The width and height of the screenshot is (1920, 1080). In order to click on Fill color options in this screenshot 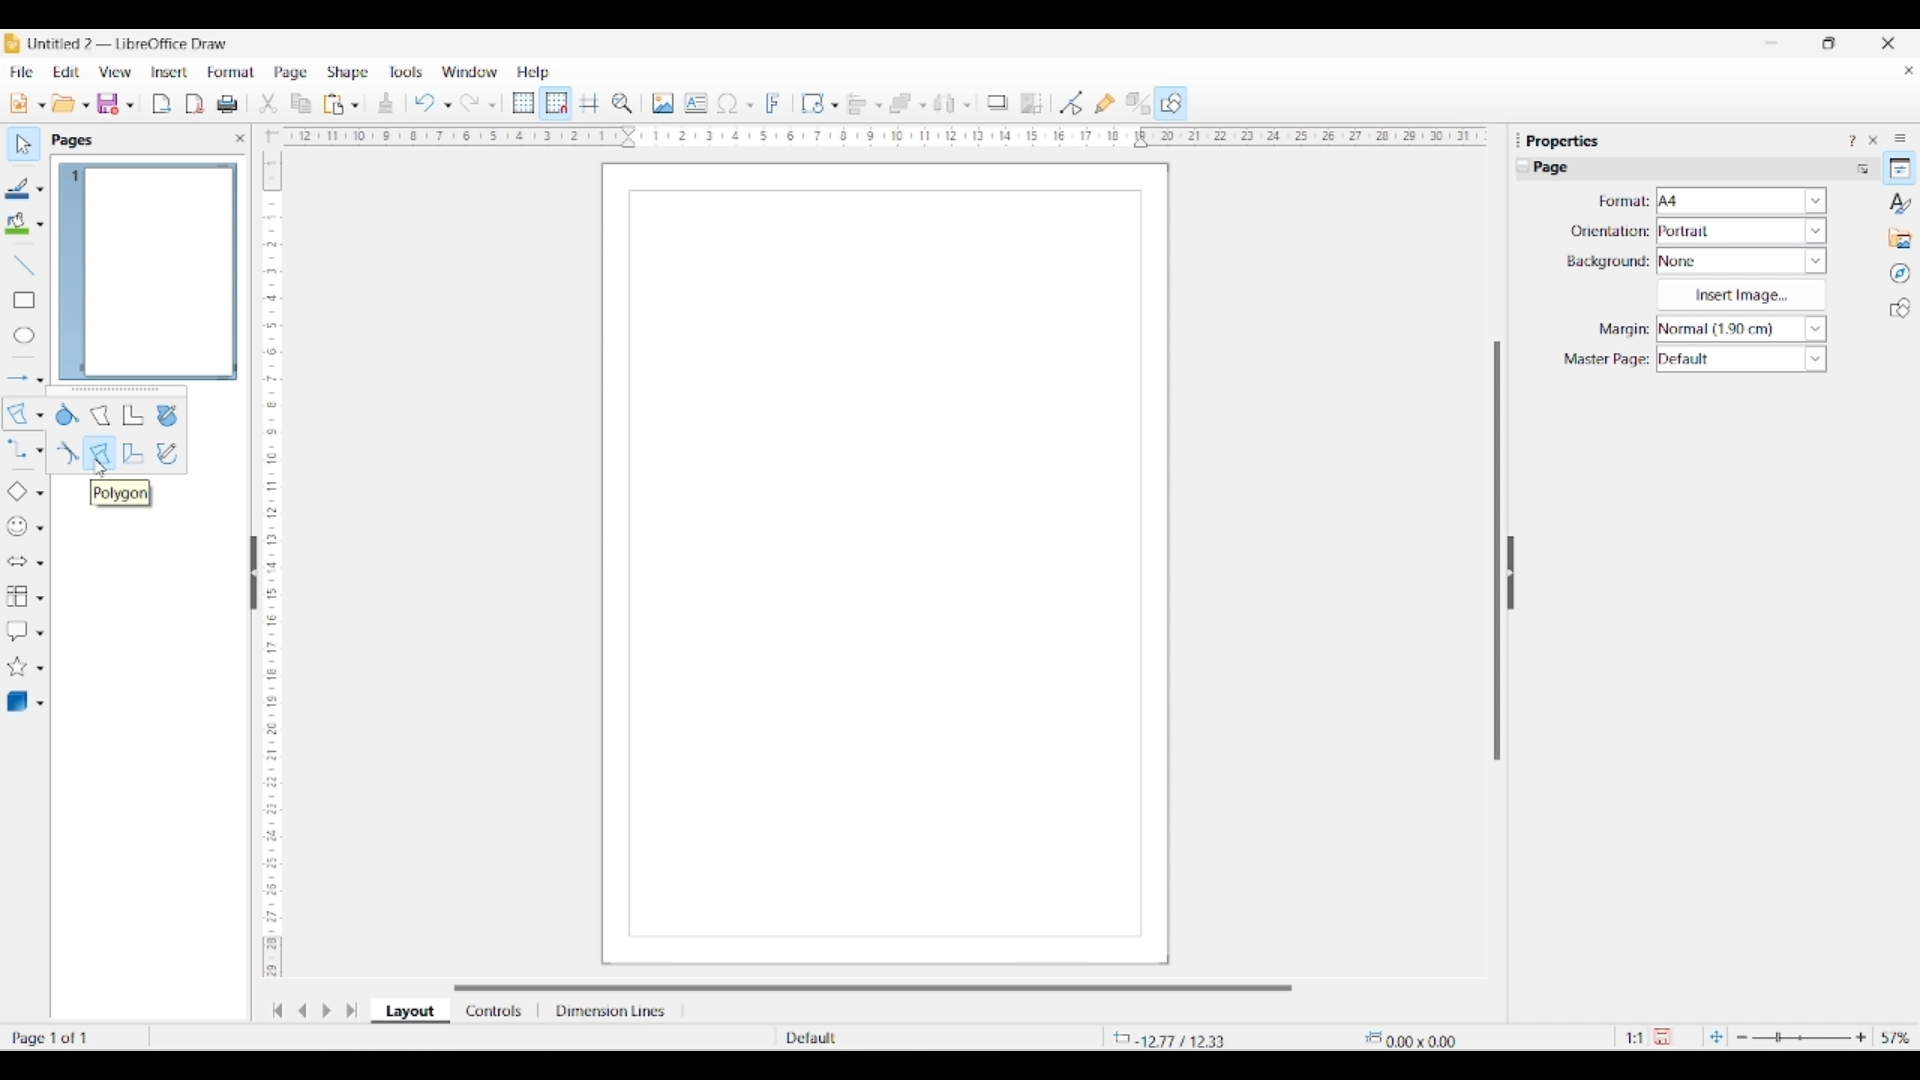, I will do `click(40, 225)`.